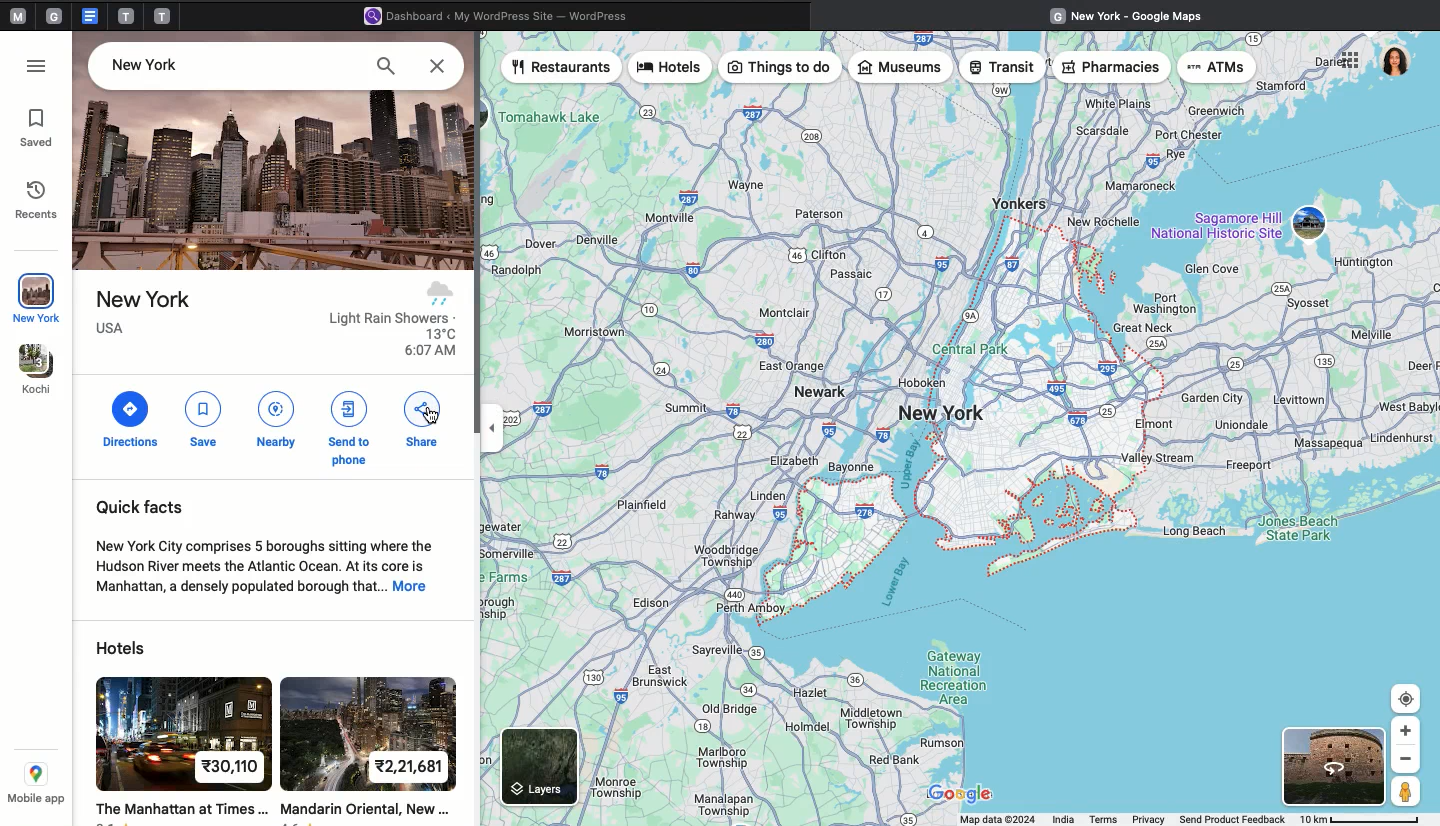  What do you see at coordinates (272, 548) in the screenshot?
I see `Quick facts` at bounding box center [272, 548].